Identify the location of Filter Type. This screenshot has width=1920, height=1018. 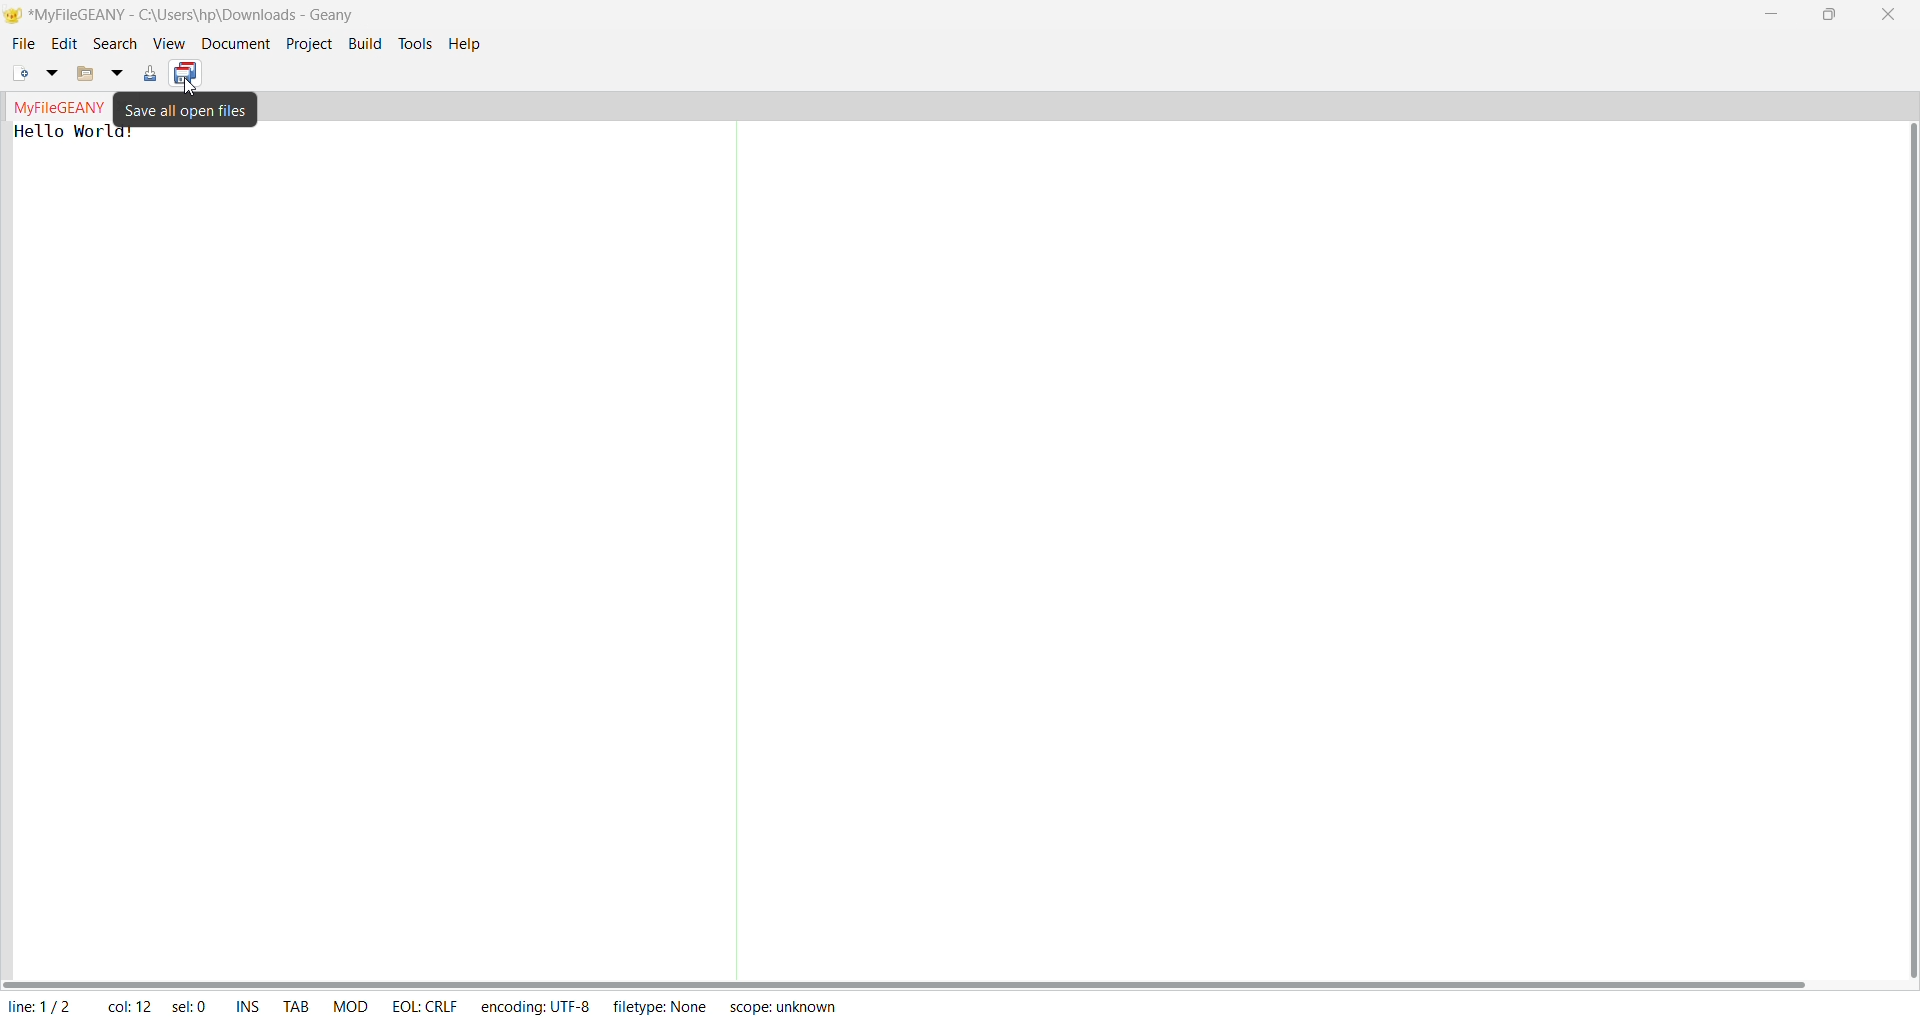
(664, 1005).